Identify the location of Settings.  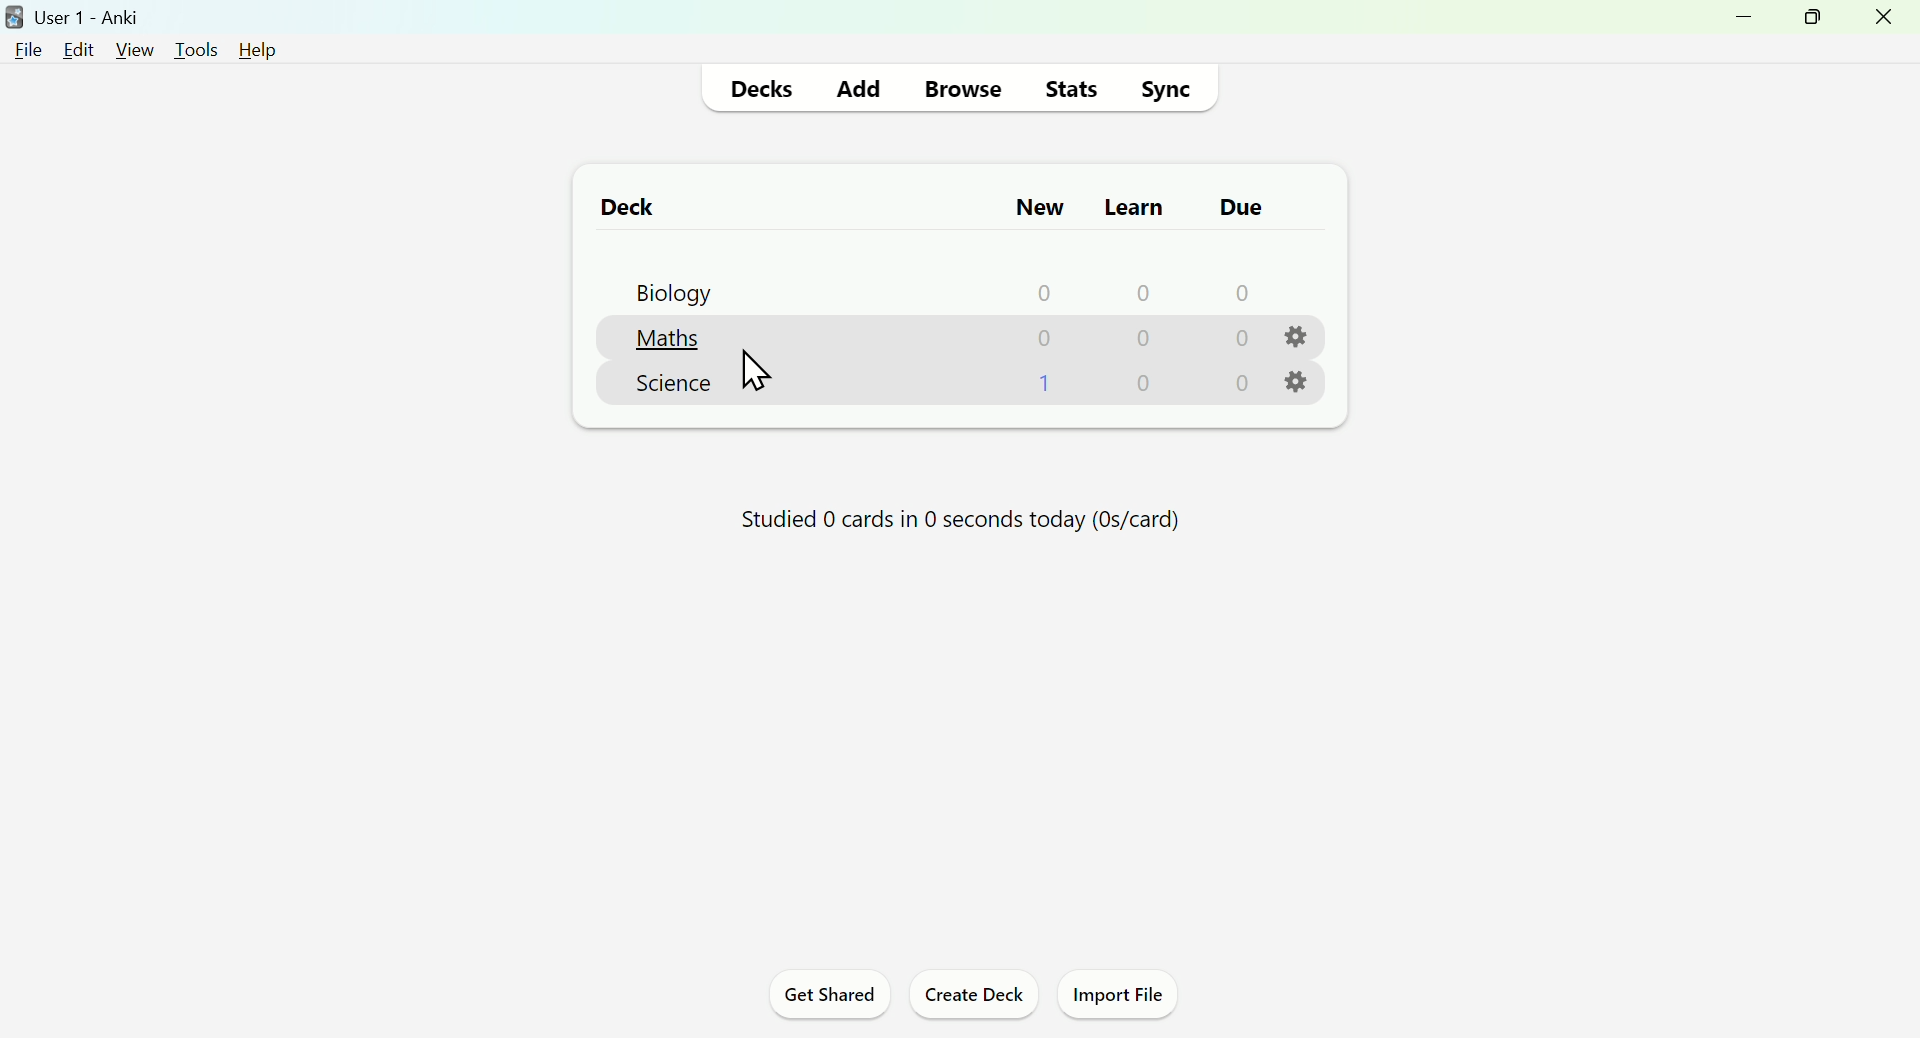
(1296, 337).